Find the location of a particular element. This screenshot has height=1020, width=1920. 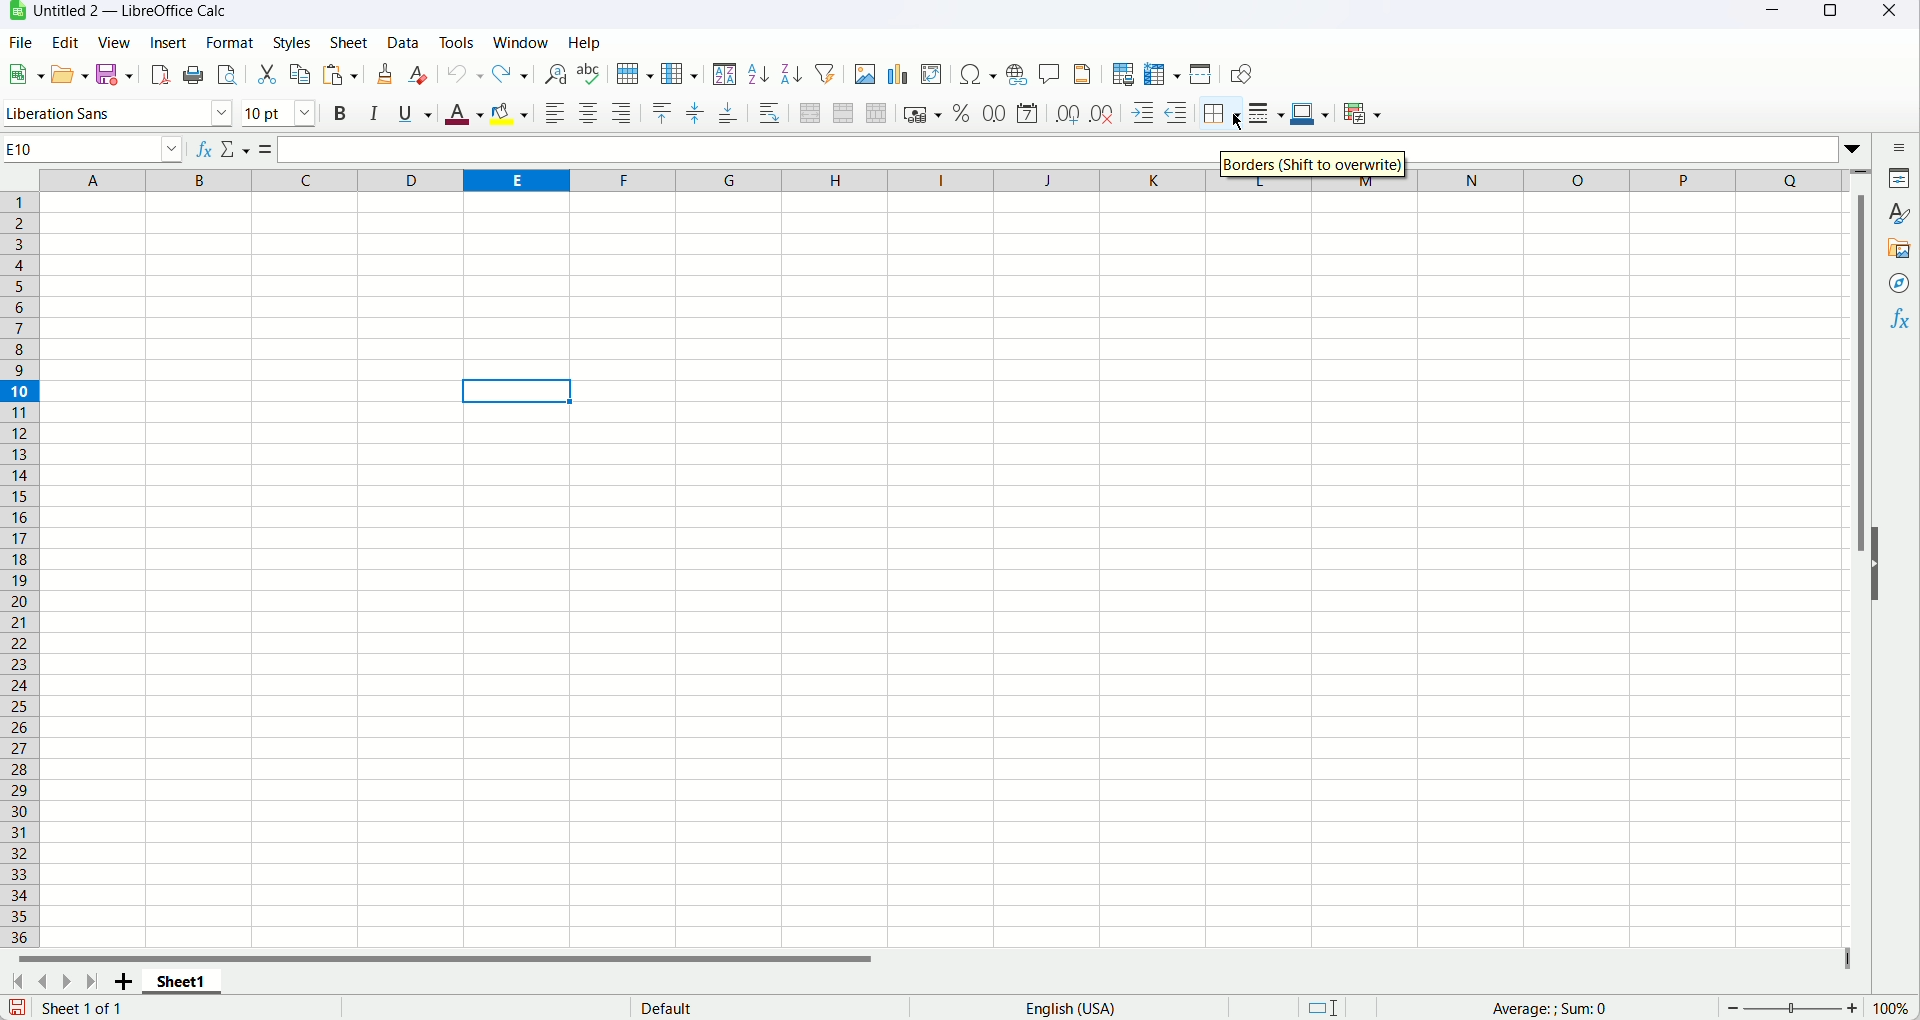

Border color is located at coordinates (1310, 115).